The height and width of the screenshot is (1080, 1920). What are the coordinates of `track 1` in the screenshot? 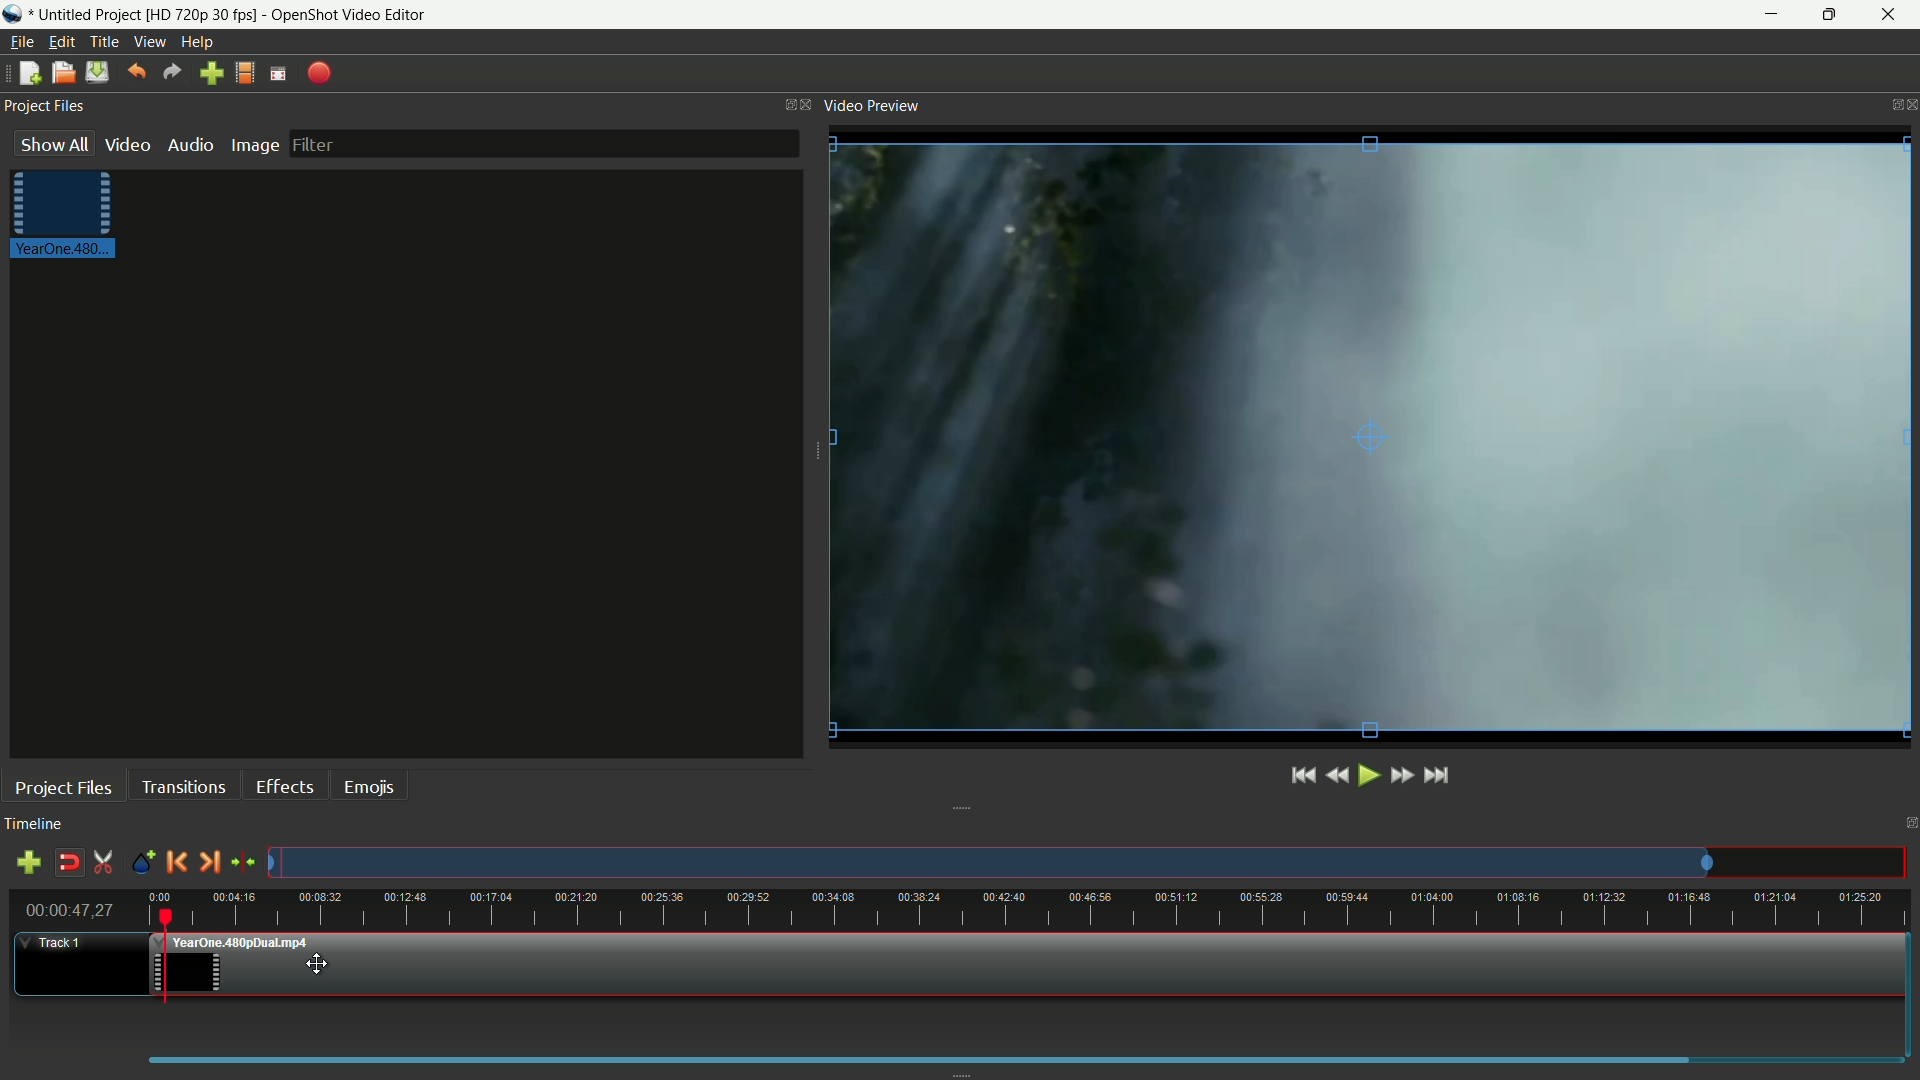 It's located at (59, 943).